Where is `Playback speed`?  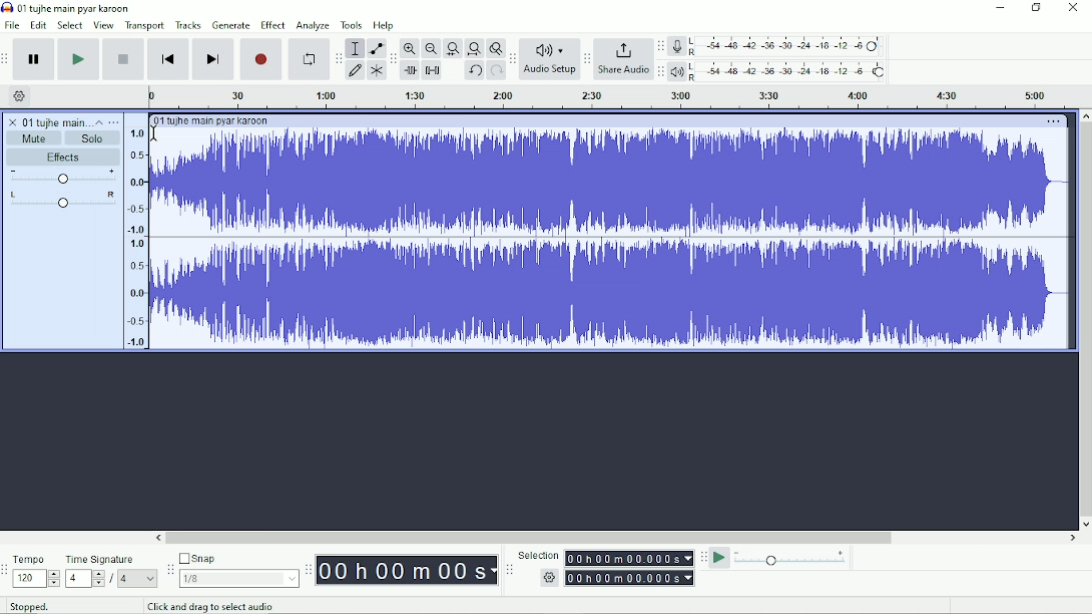 Playback speed is located at coordinates (792, 558).